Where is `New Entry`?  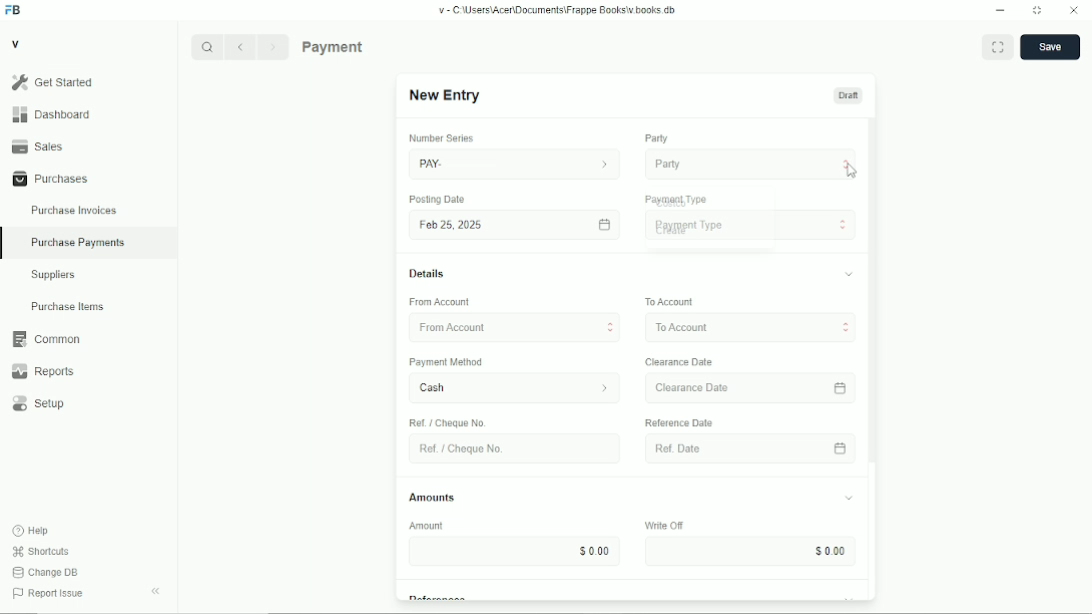 New Entry is located at coordinates (447, 95).